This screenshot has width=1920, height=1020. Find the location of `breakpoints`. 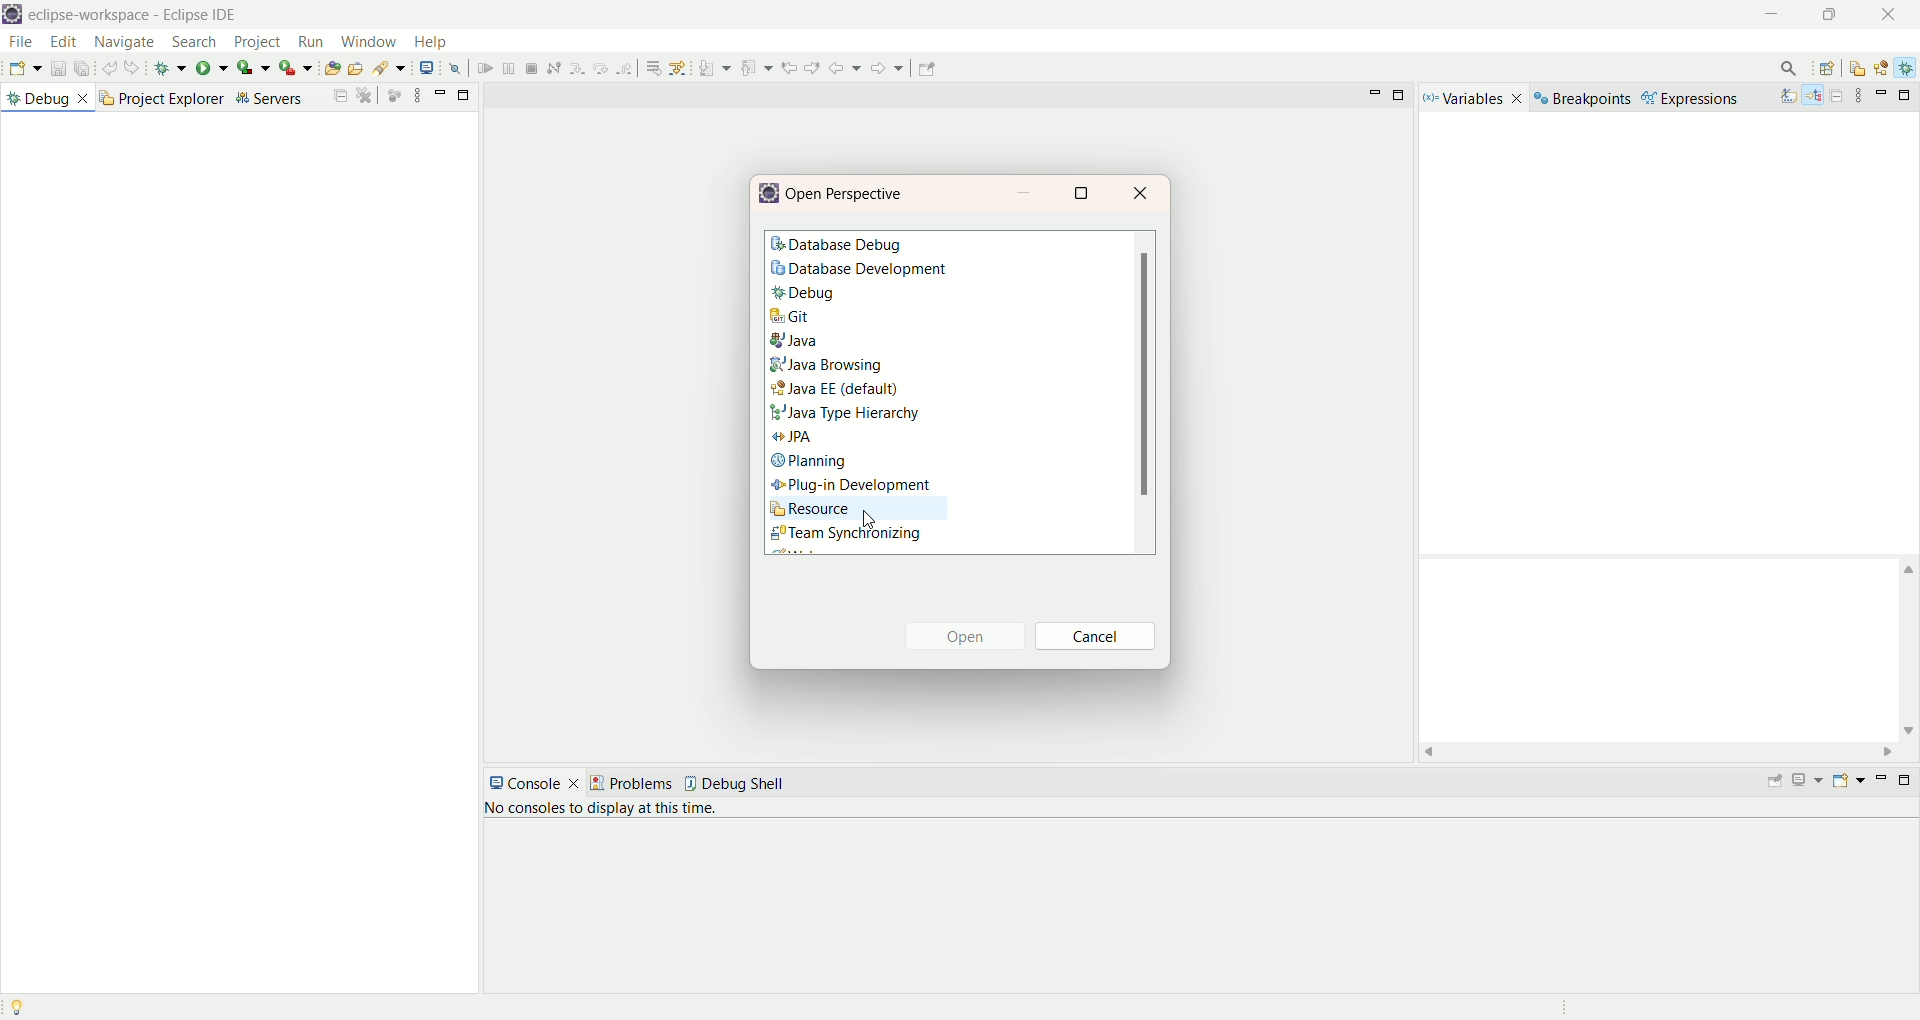

breakpoints is located at coordinates (1582, 99).